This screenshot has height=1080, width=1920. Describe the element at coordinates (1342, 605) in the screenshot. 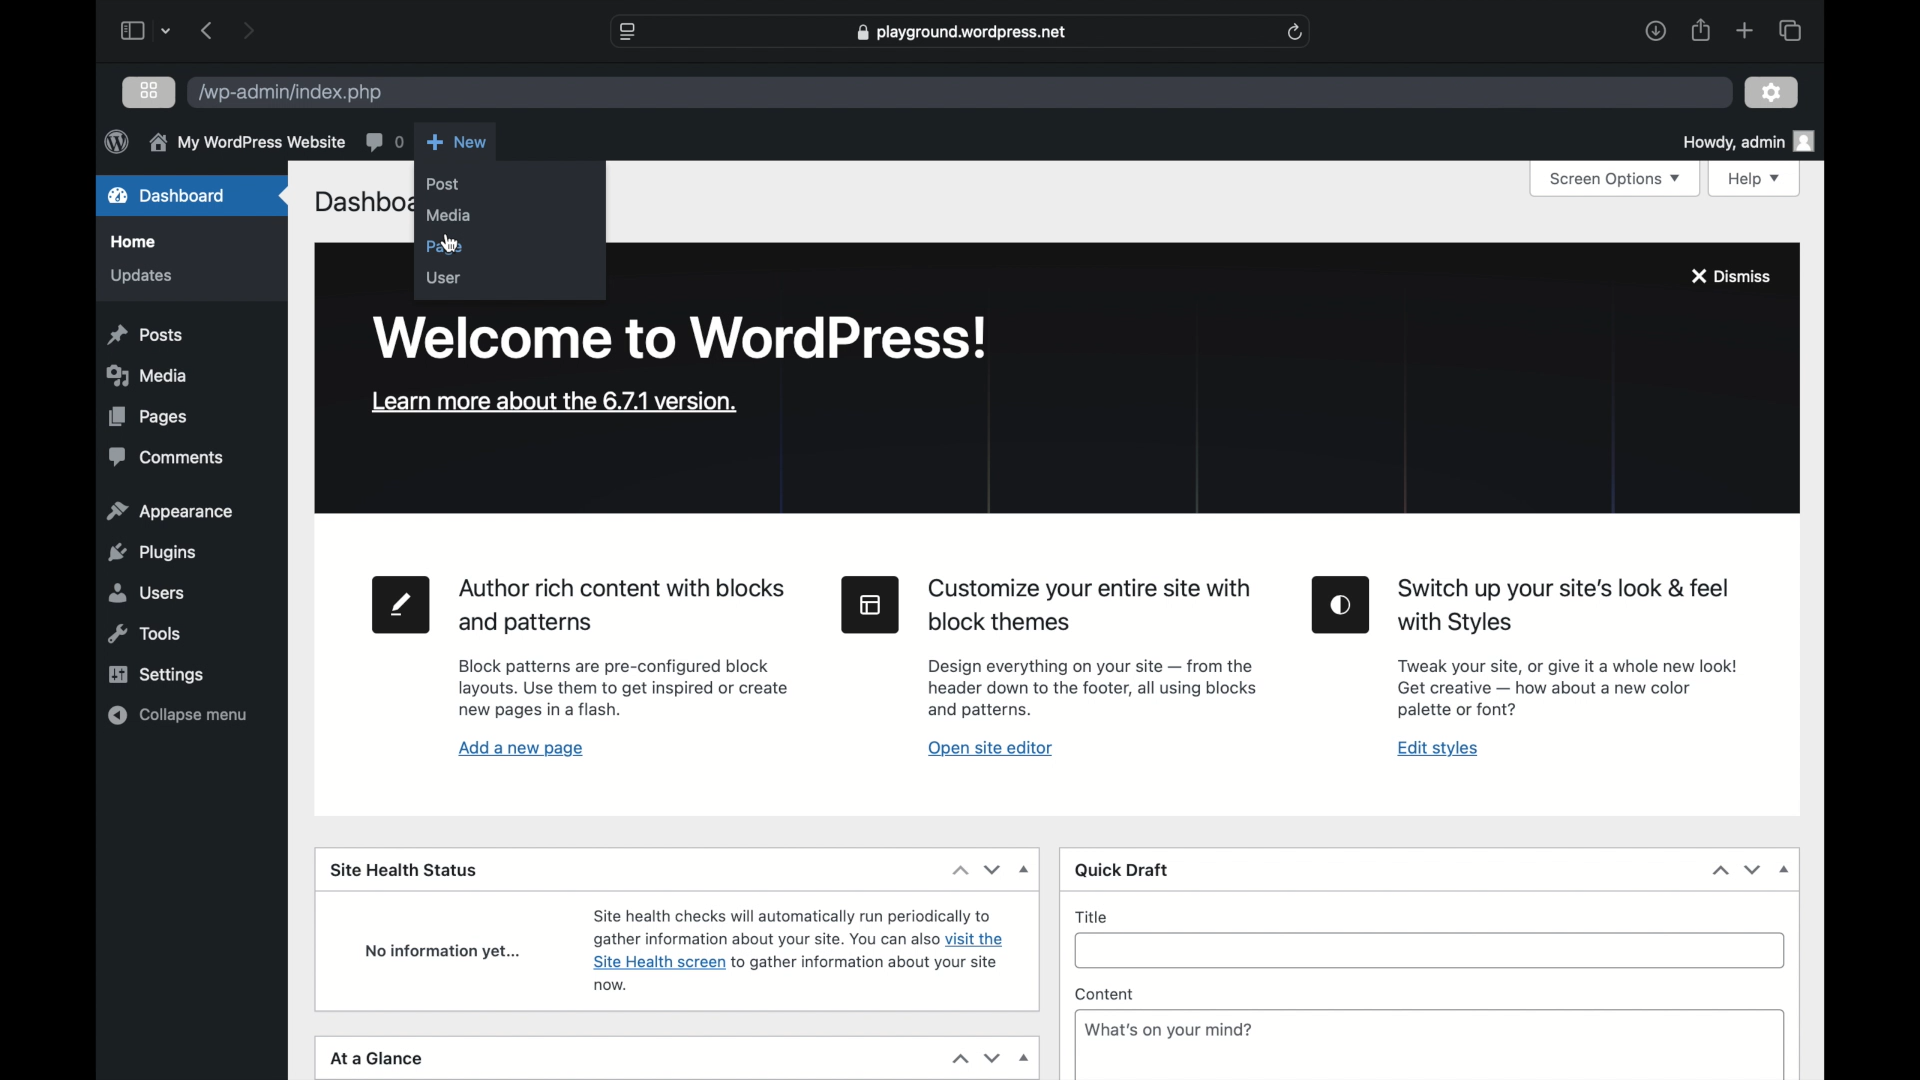

I see `edit styles` at that location.